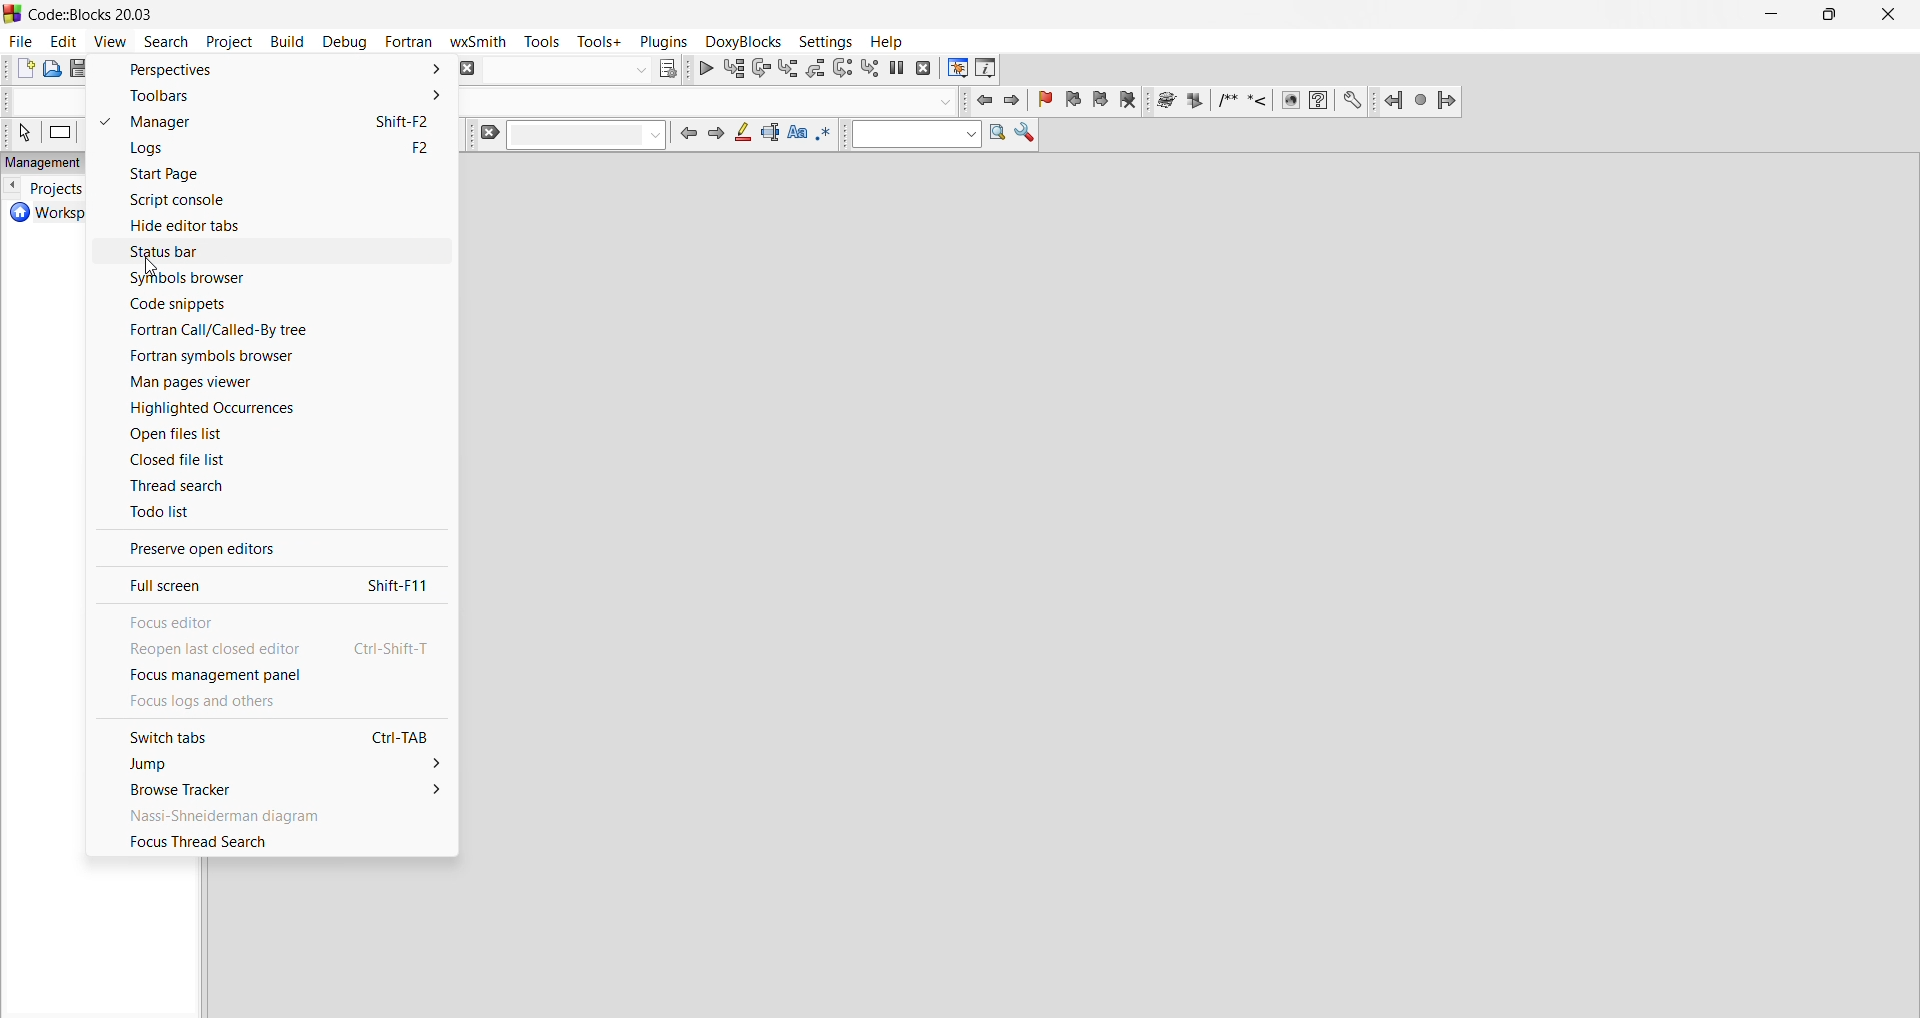 The width and height of the screenshot is (1920, 1018). Describe the element at coordinates (1071, 103) in the screenshot. I see `previous bookmark` at that location.